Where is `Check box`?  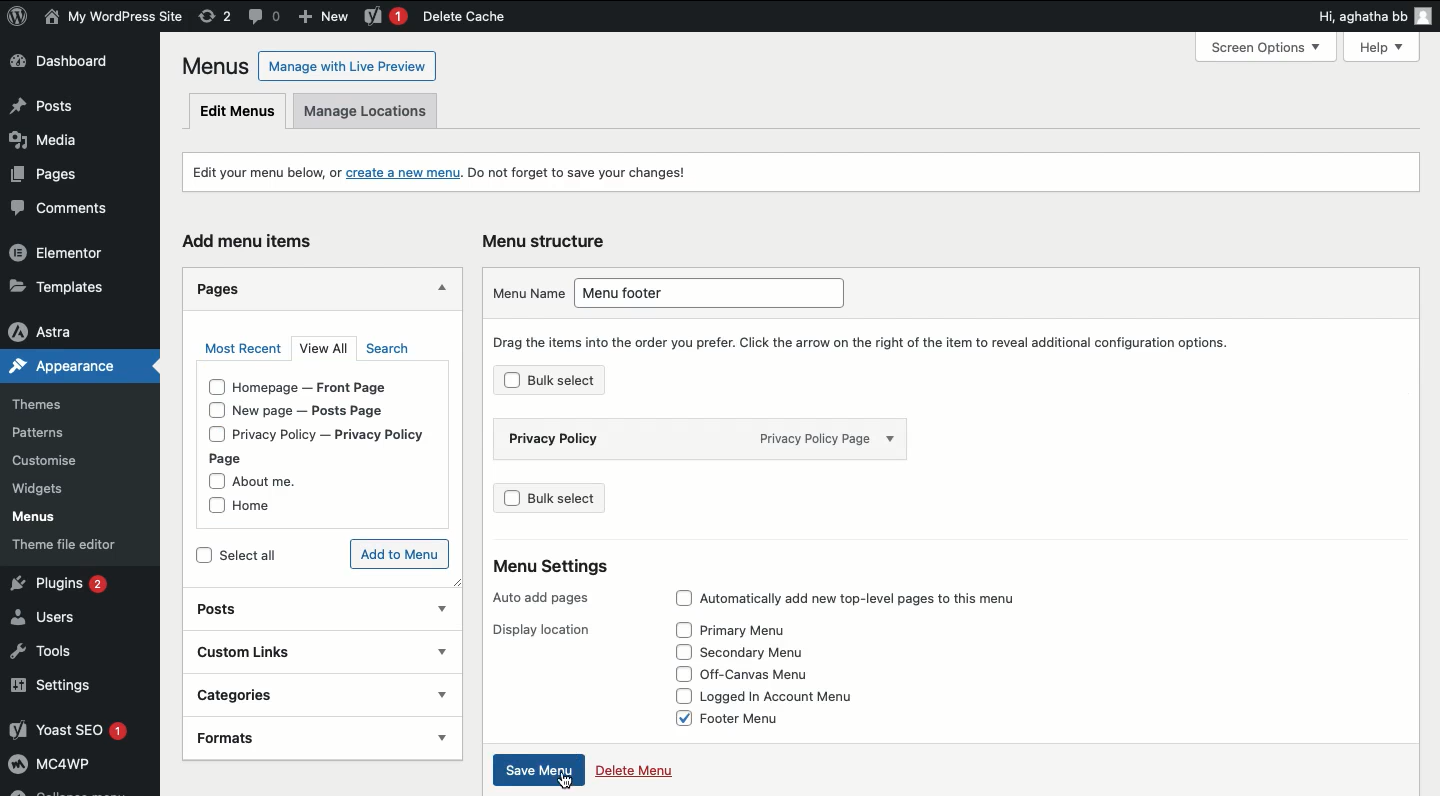
Check box is located at coordinates (679, 697).